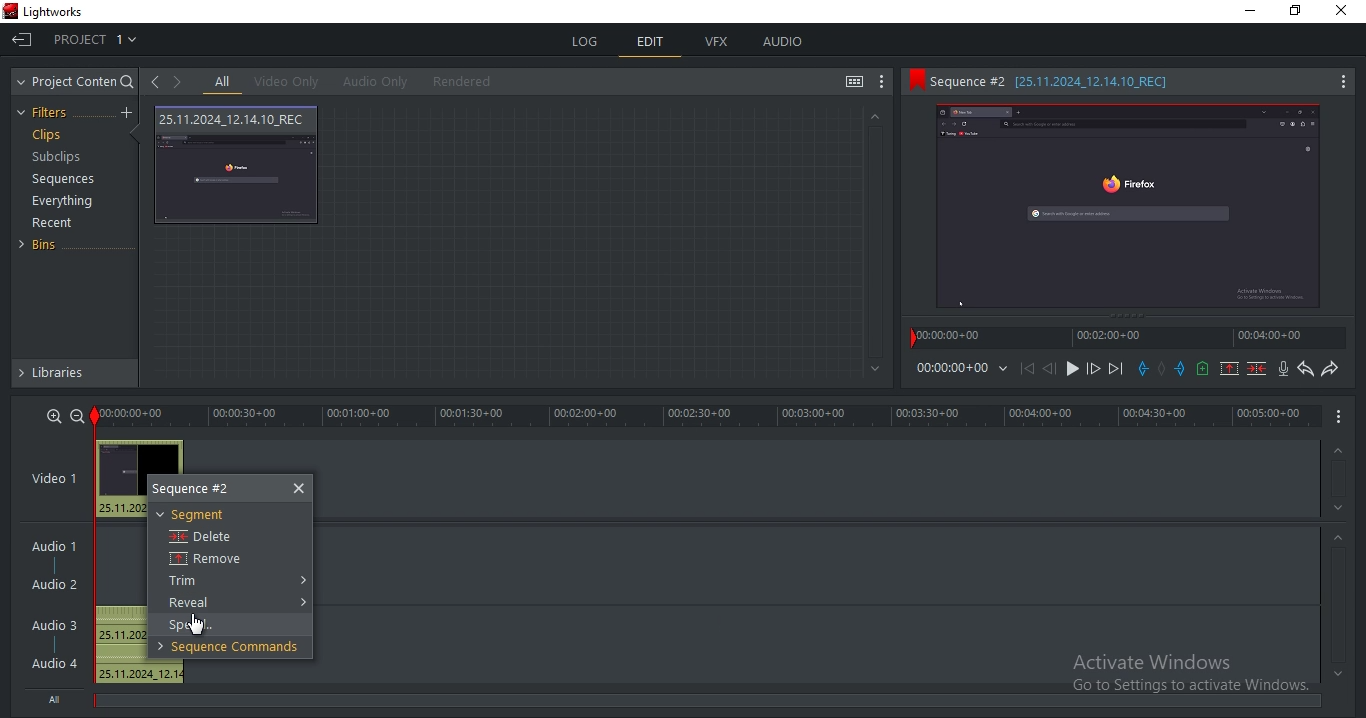  Describe the element at coordinates (1337, 418) in the screenshot. I see `options` at that location.